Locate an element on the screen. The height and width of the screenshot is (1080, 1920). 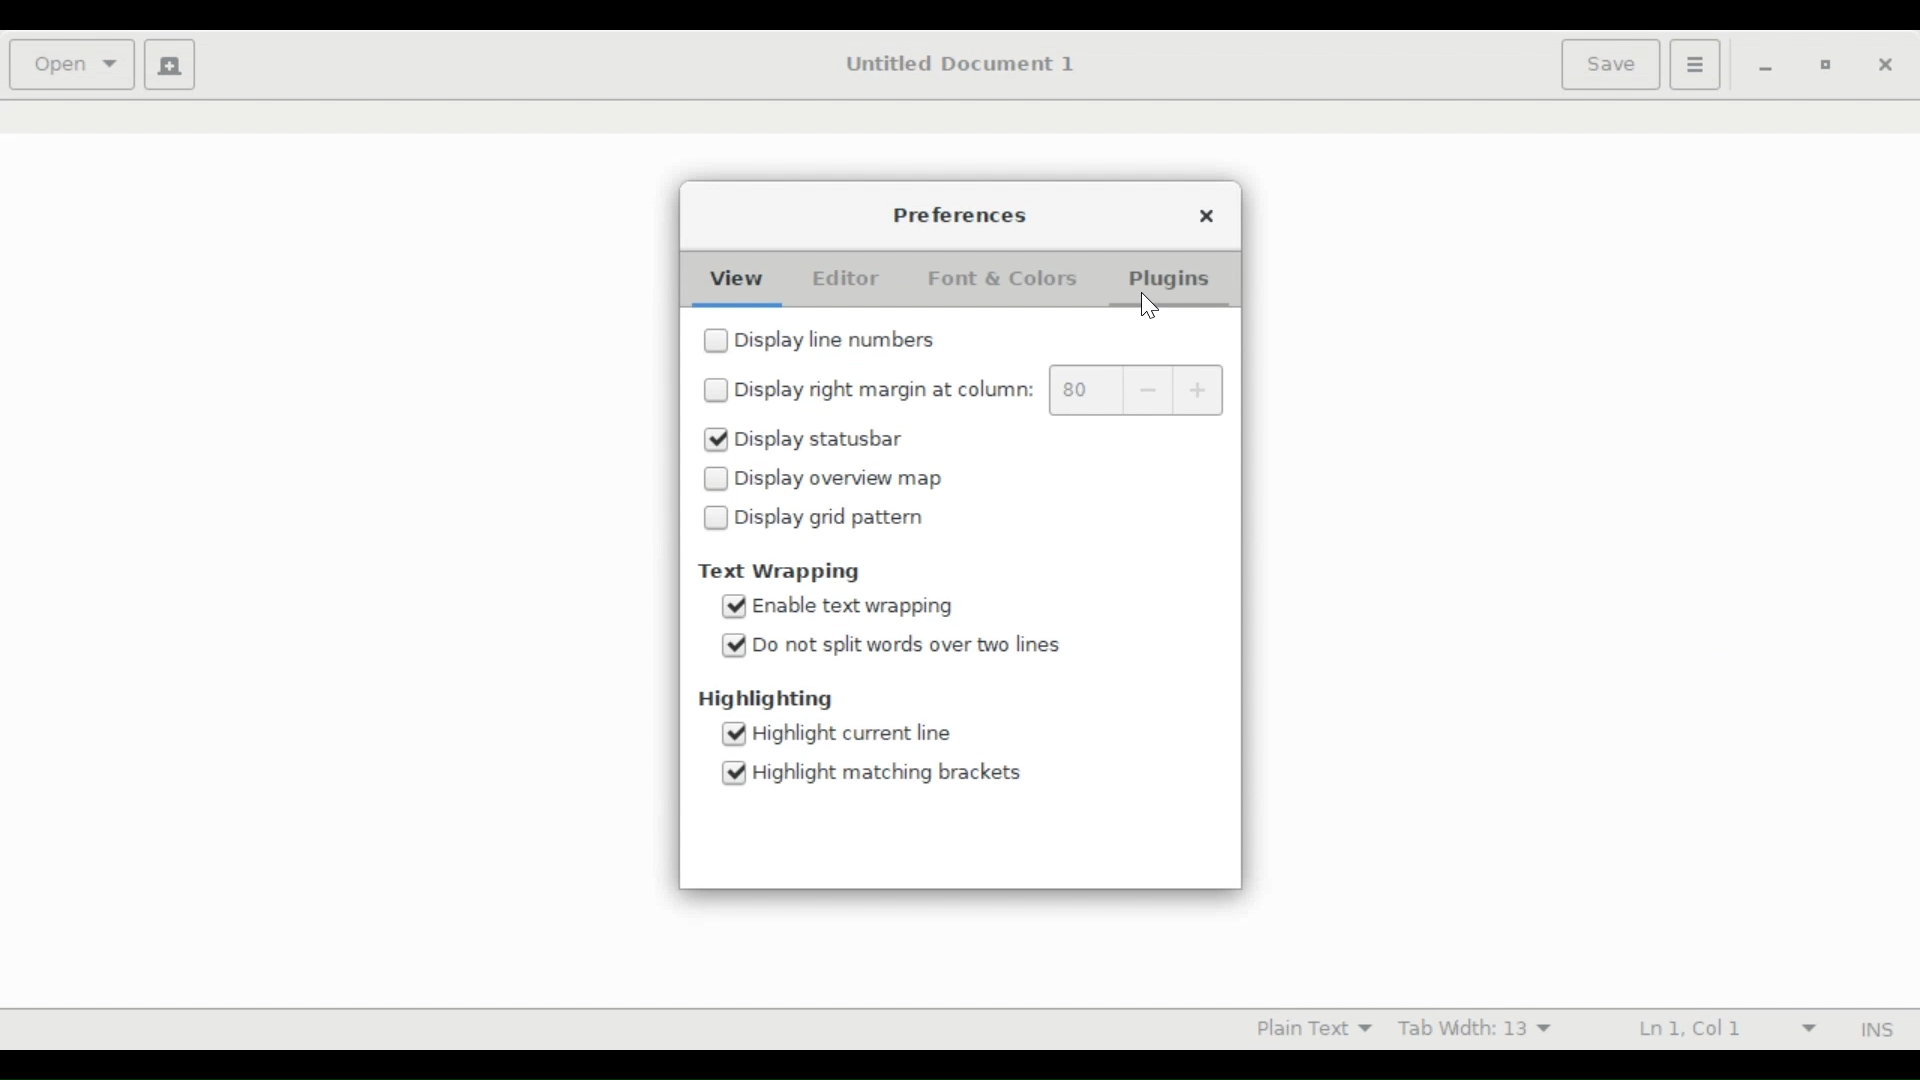
Application menu is located at coordinates (1694, 64).